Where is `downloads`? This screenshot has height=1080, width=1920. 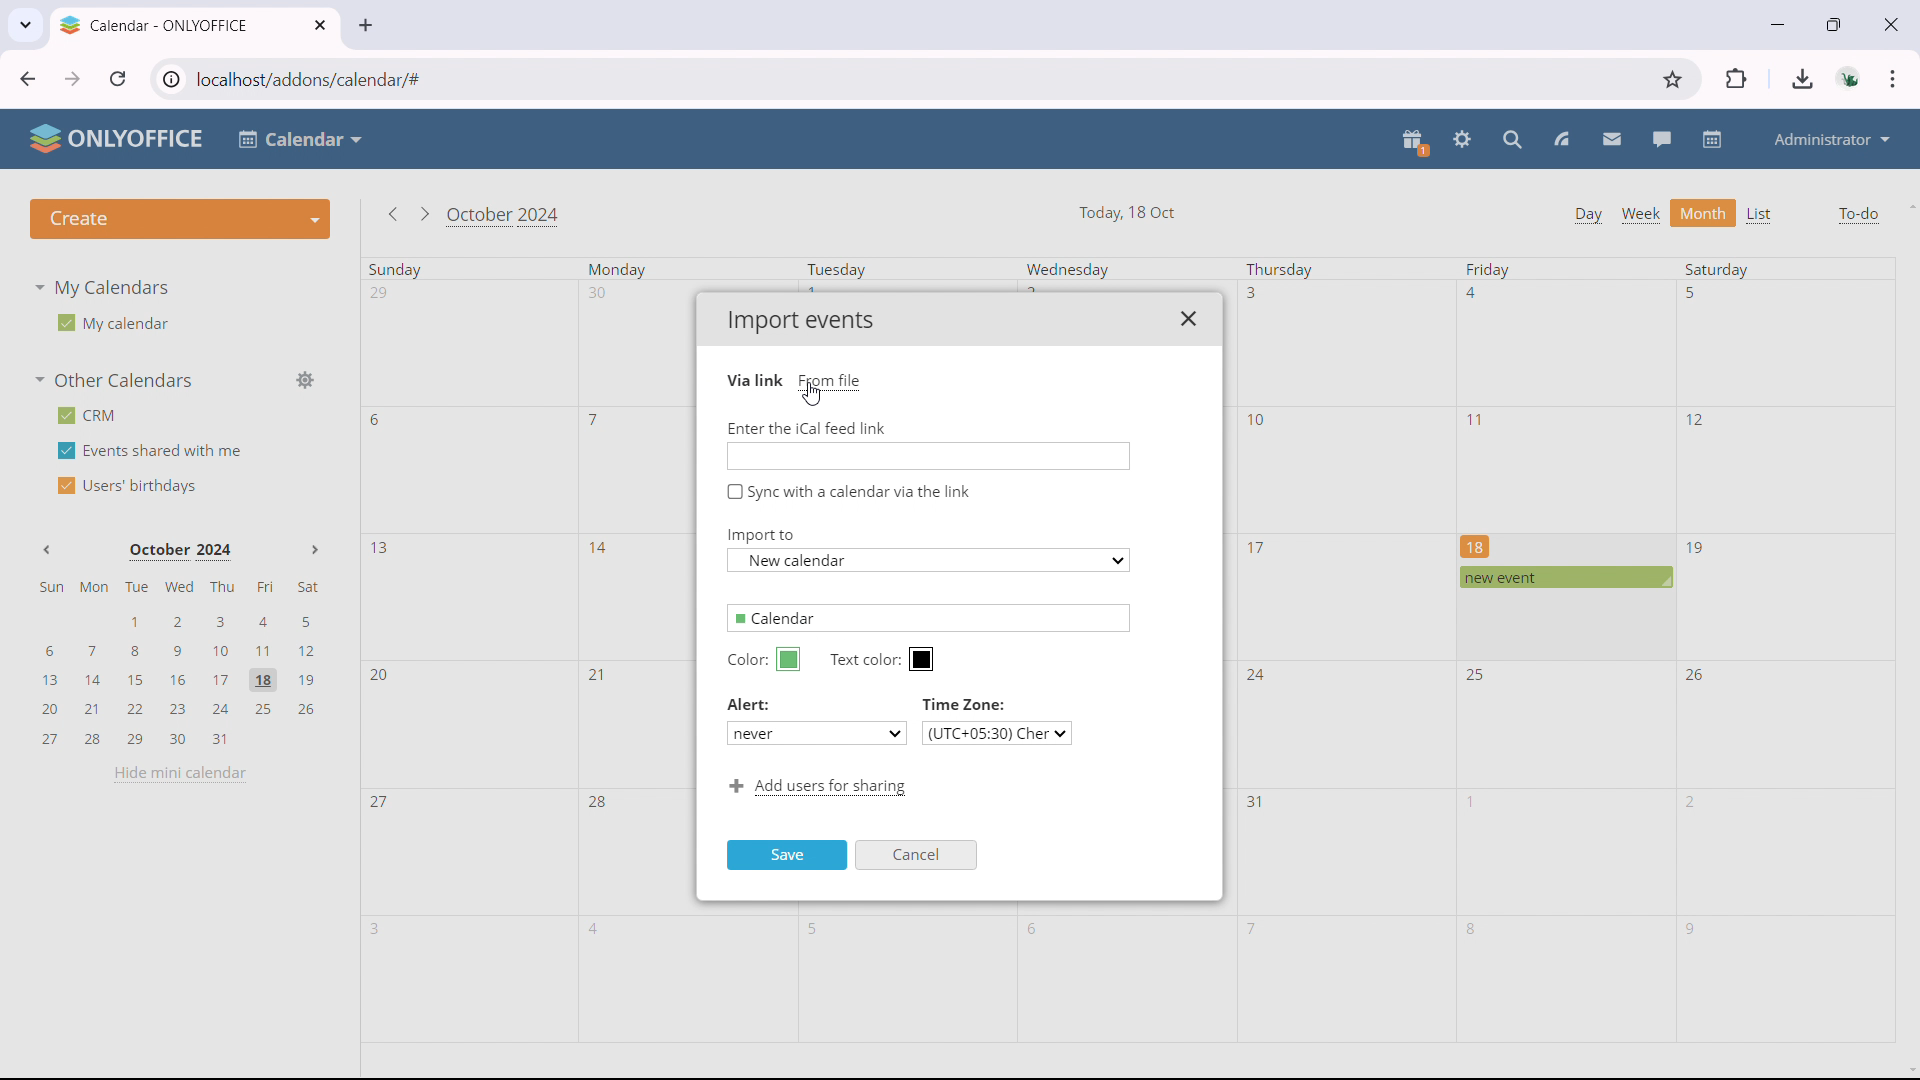
downloads is located at coordinates (1803, 79).